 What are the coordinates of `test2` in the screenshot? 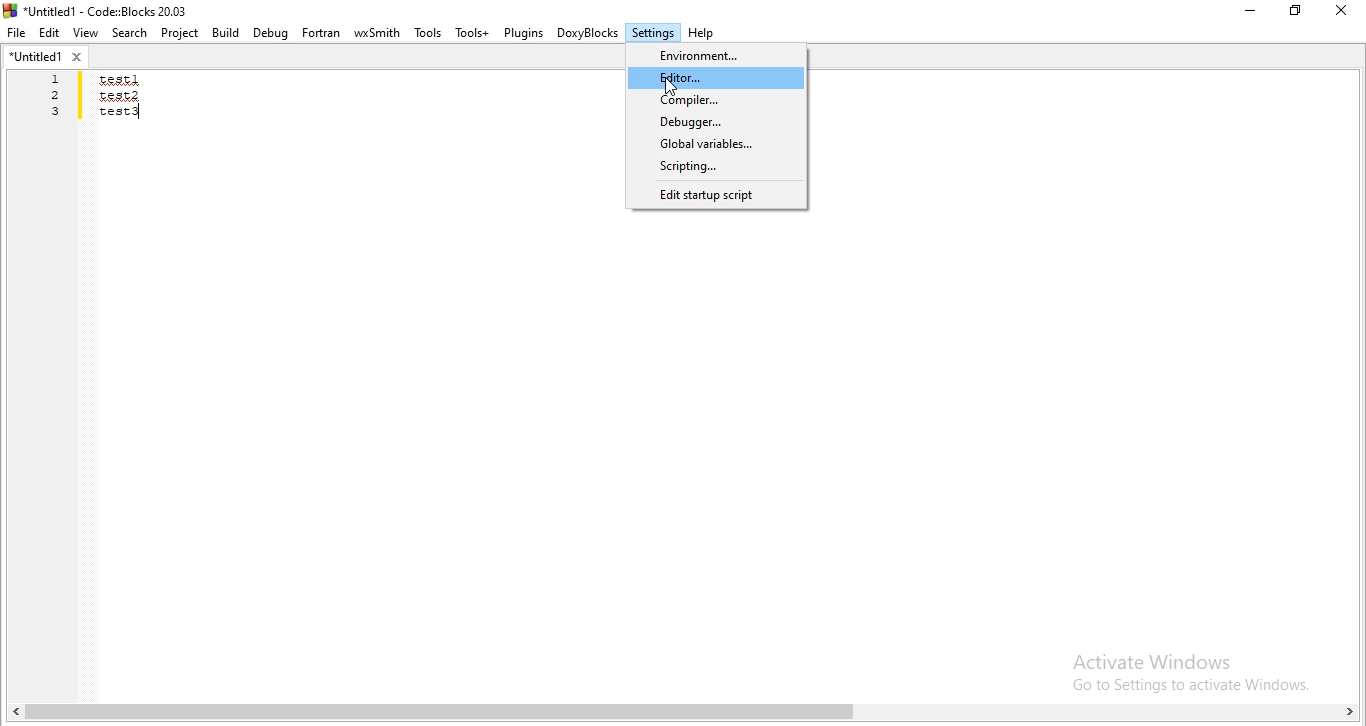 It's located at (118, 95).